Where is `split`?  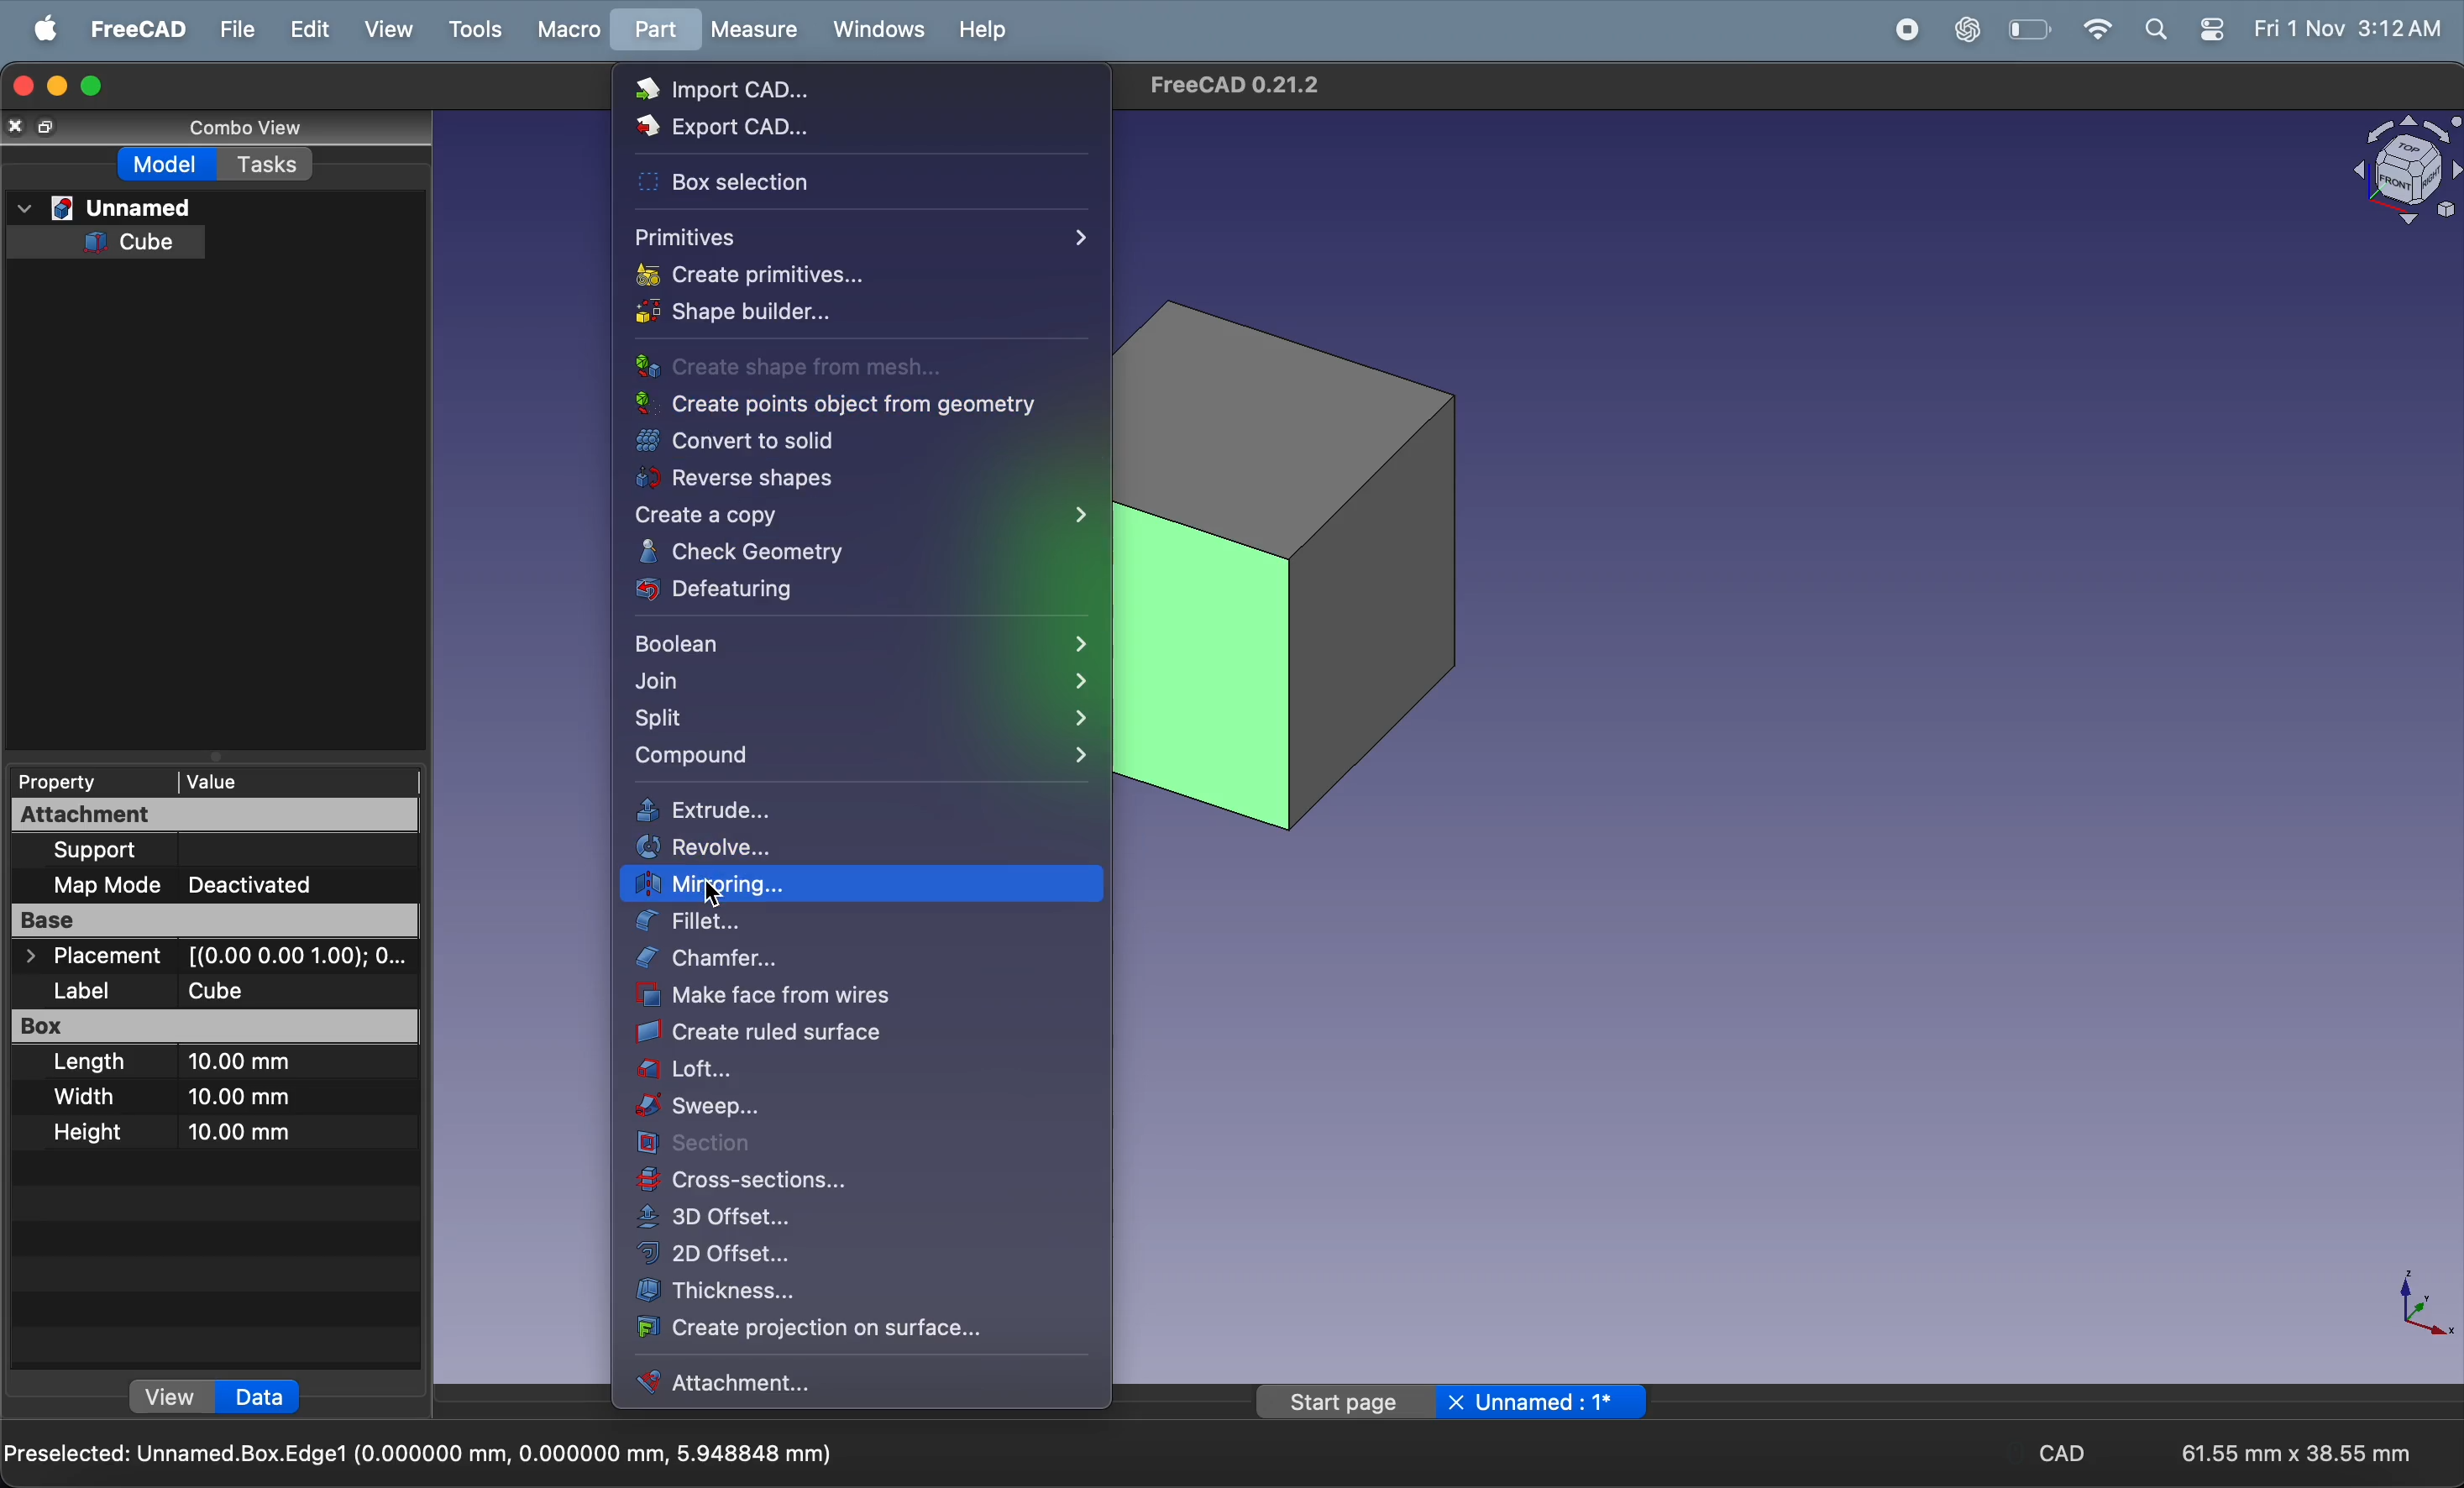
split is located at coordinates (863, 723).